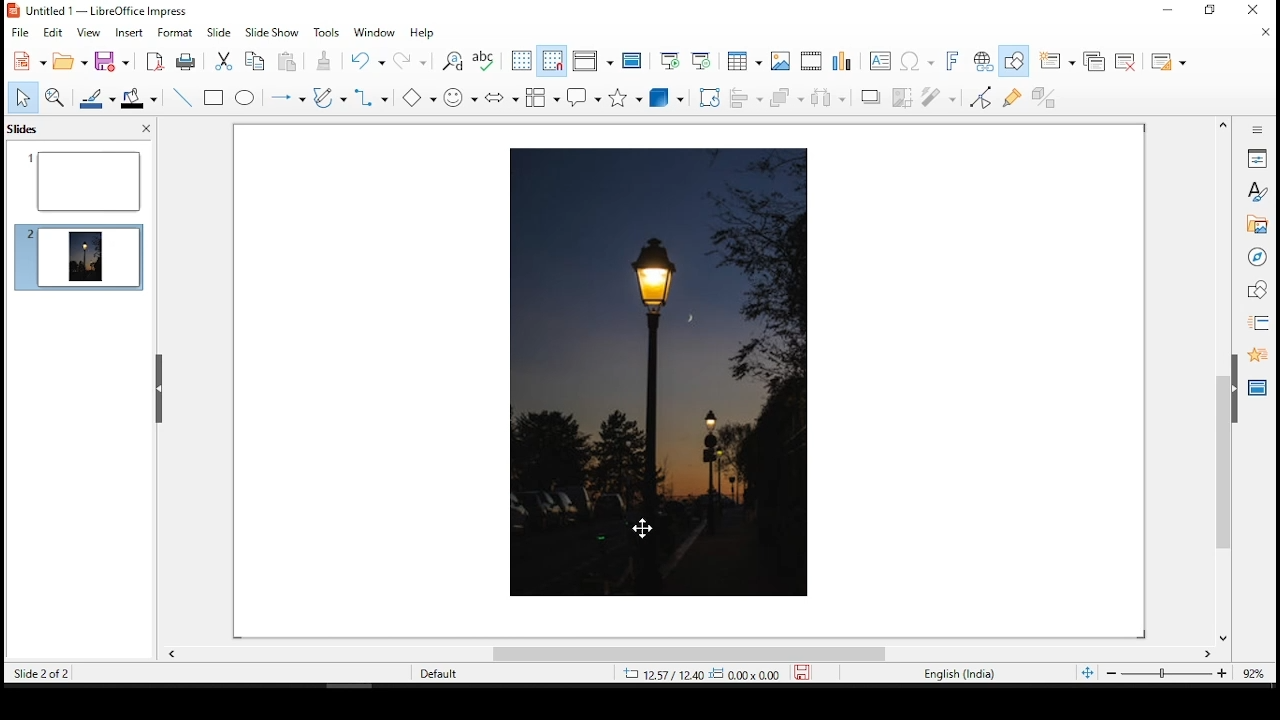  What do you see at coordinates (325, 63) in the screenshot?
I see `paste` at bounding box center [325, 63].